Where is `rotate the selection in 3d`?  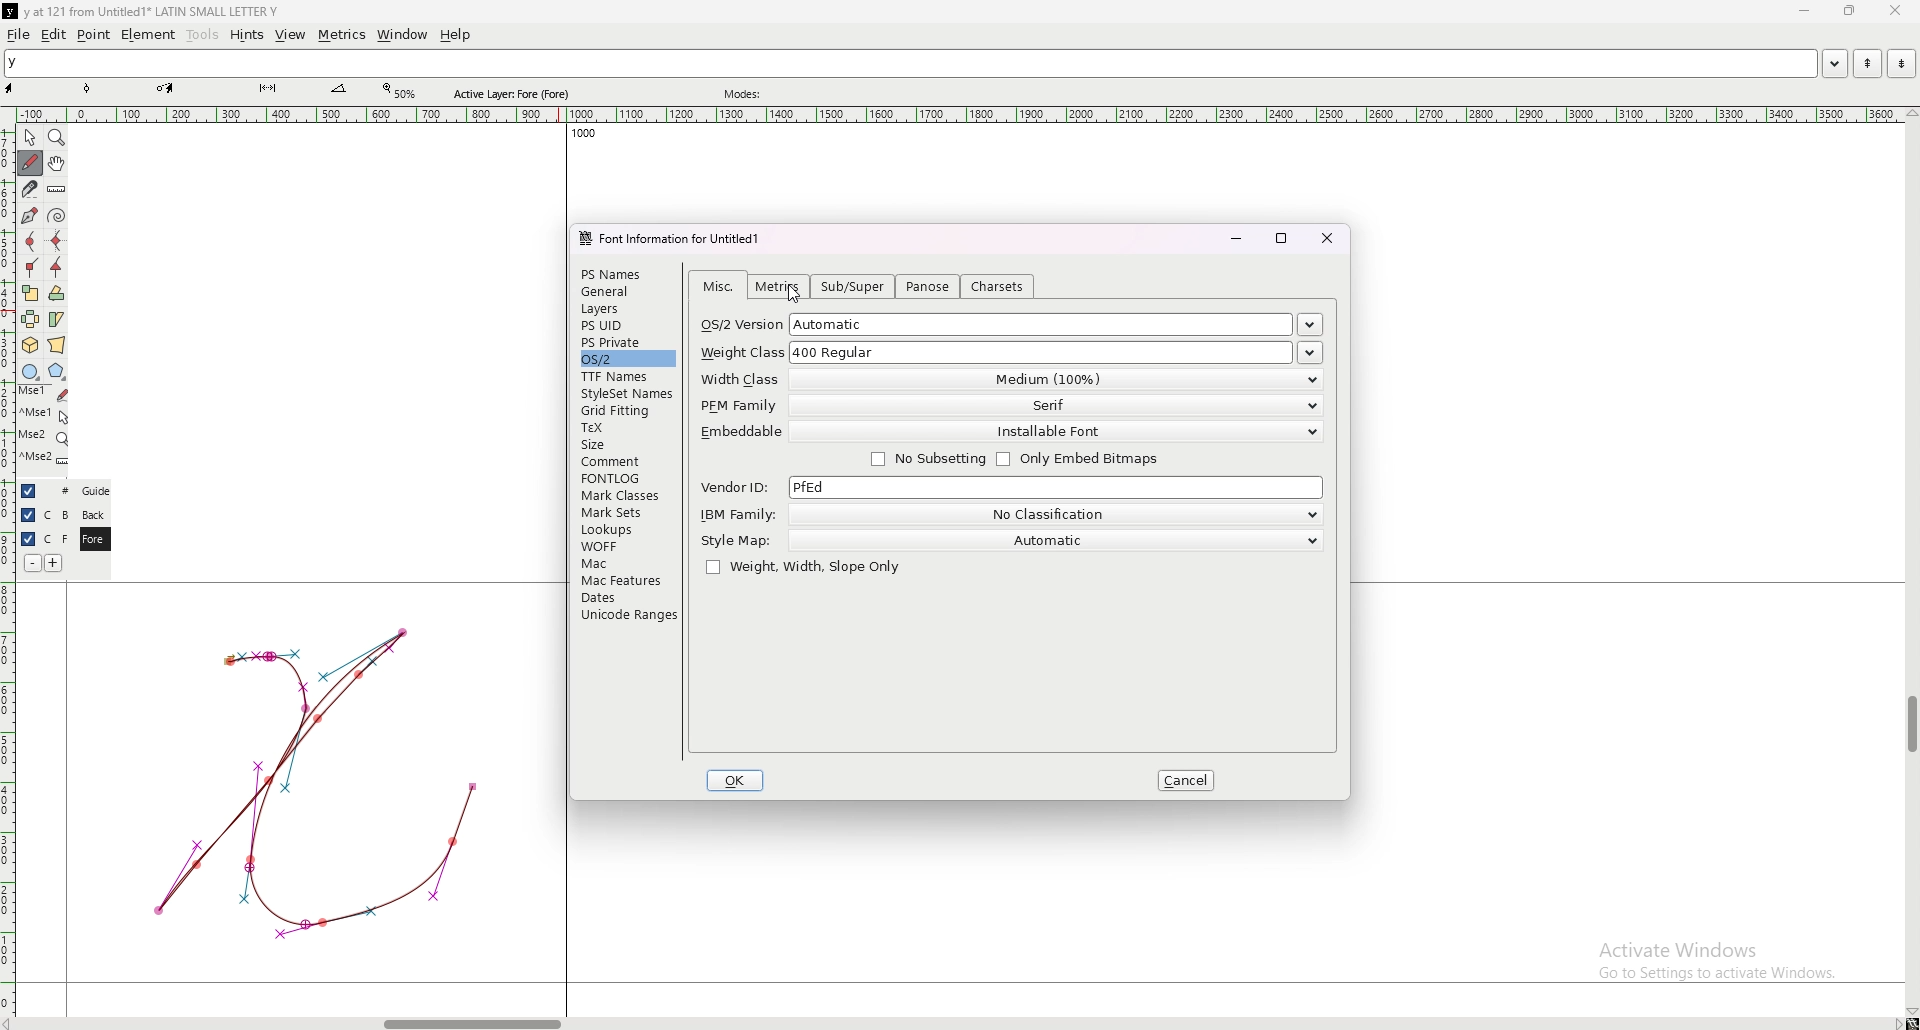 rotate the selection in 3d is located at coordinates (30, 346).